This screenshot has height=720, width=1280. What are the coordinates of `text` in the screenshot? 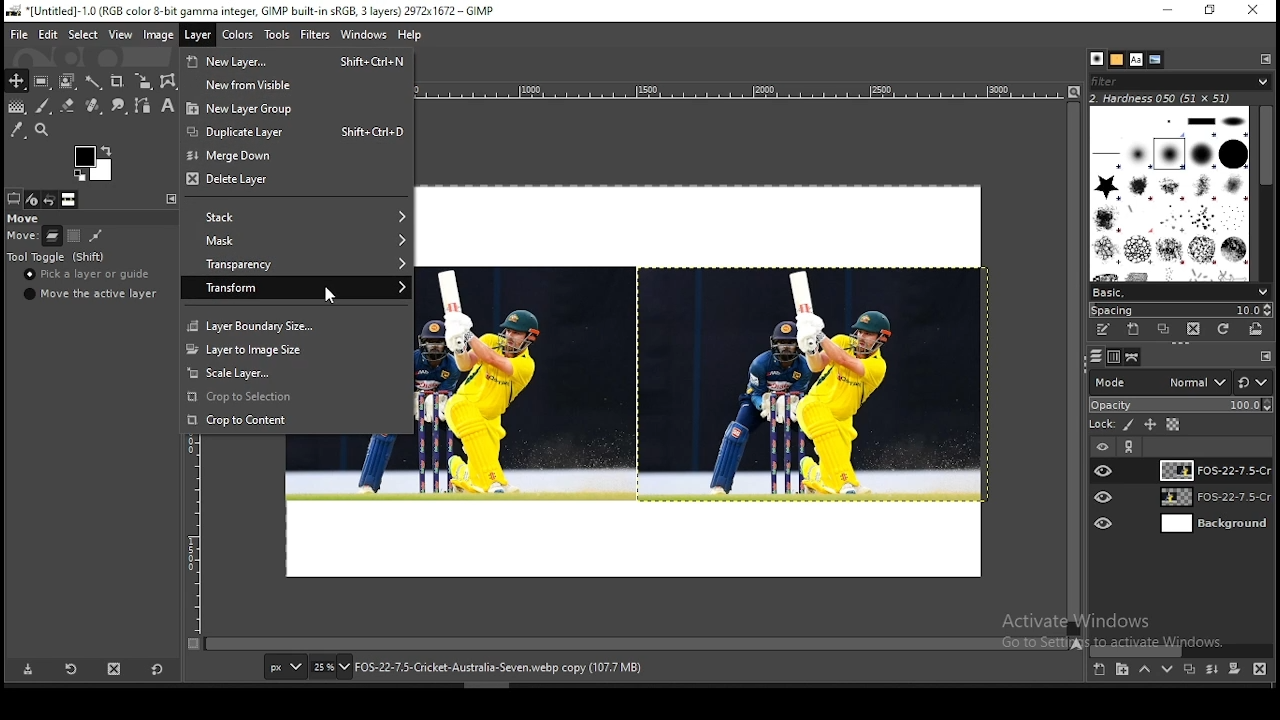 It's located at (1119, 631).